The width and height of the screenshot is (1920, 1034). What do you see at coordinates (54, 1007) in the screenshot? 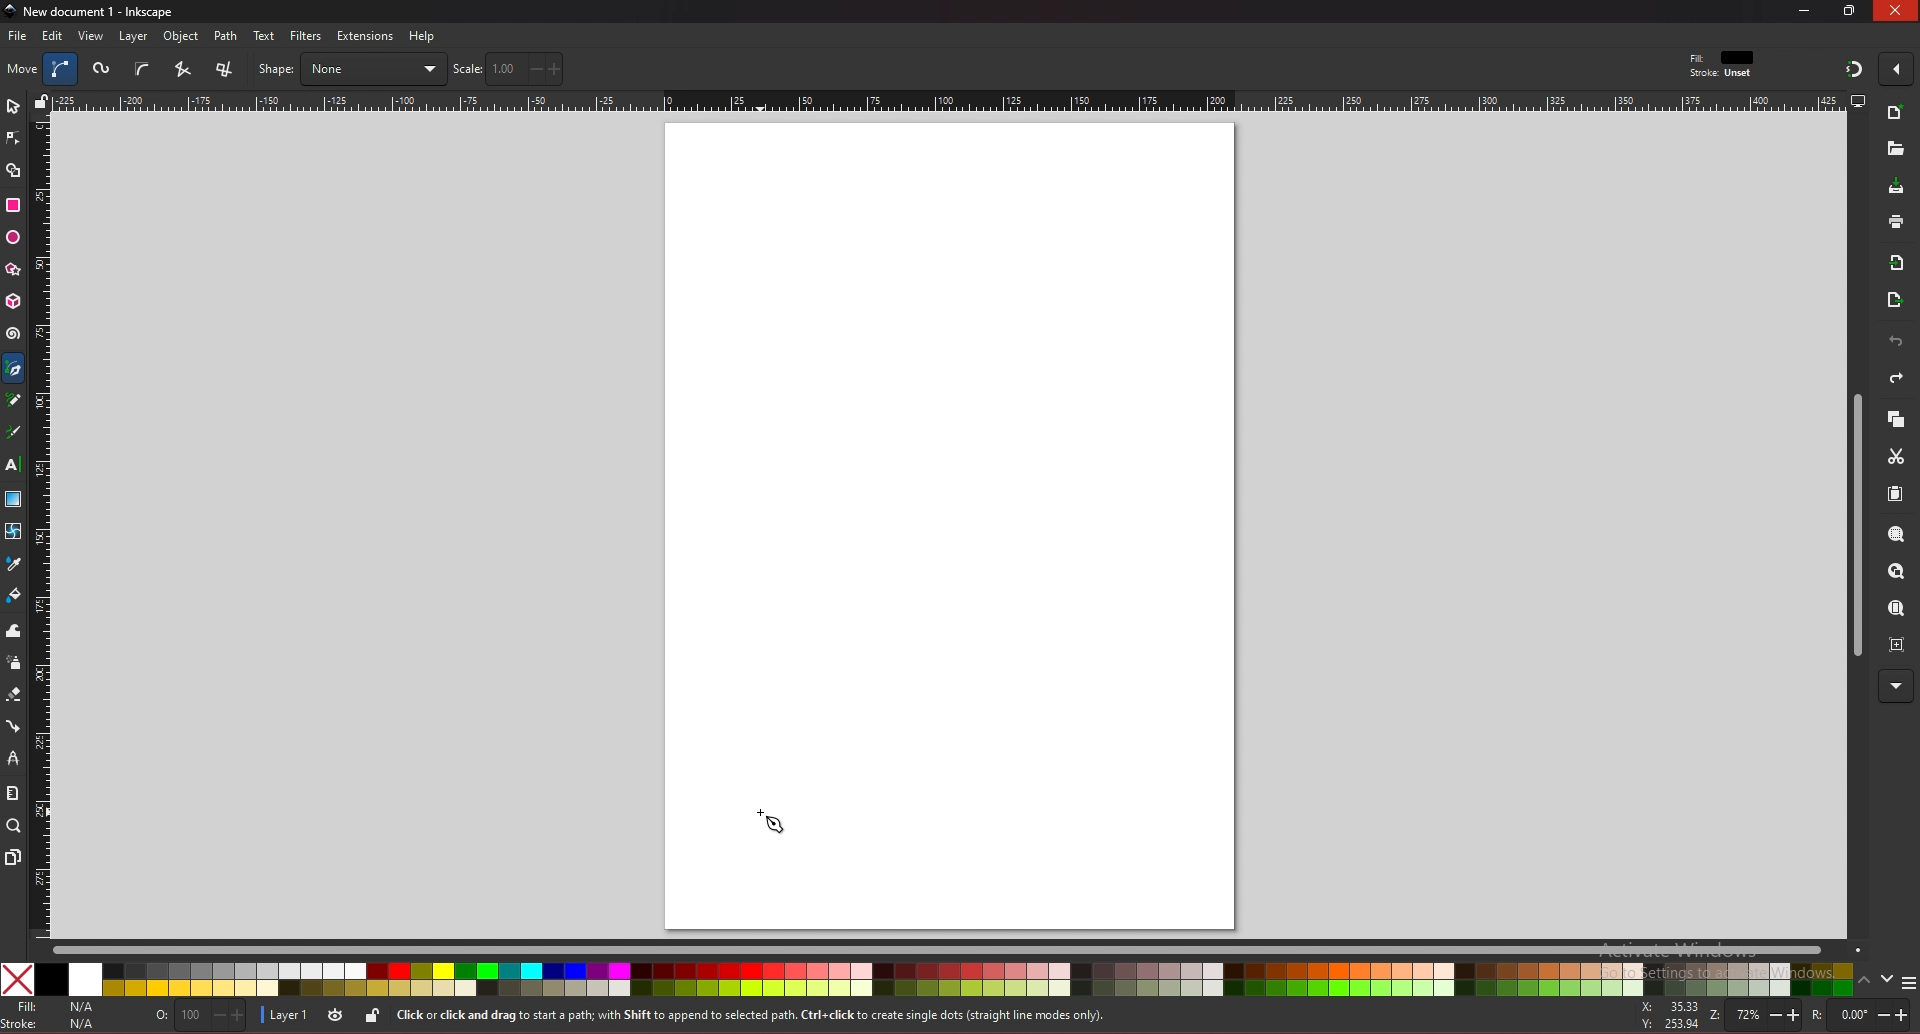
I see `fill` at bounding box center [54, 1007].